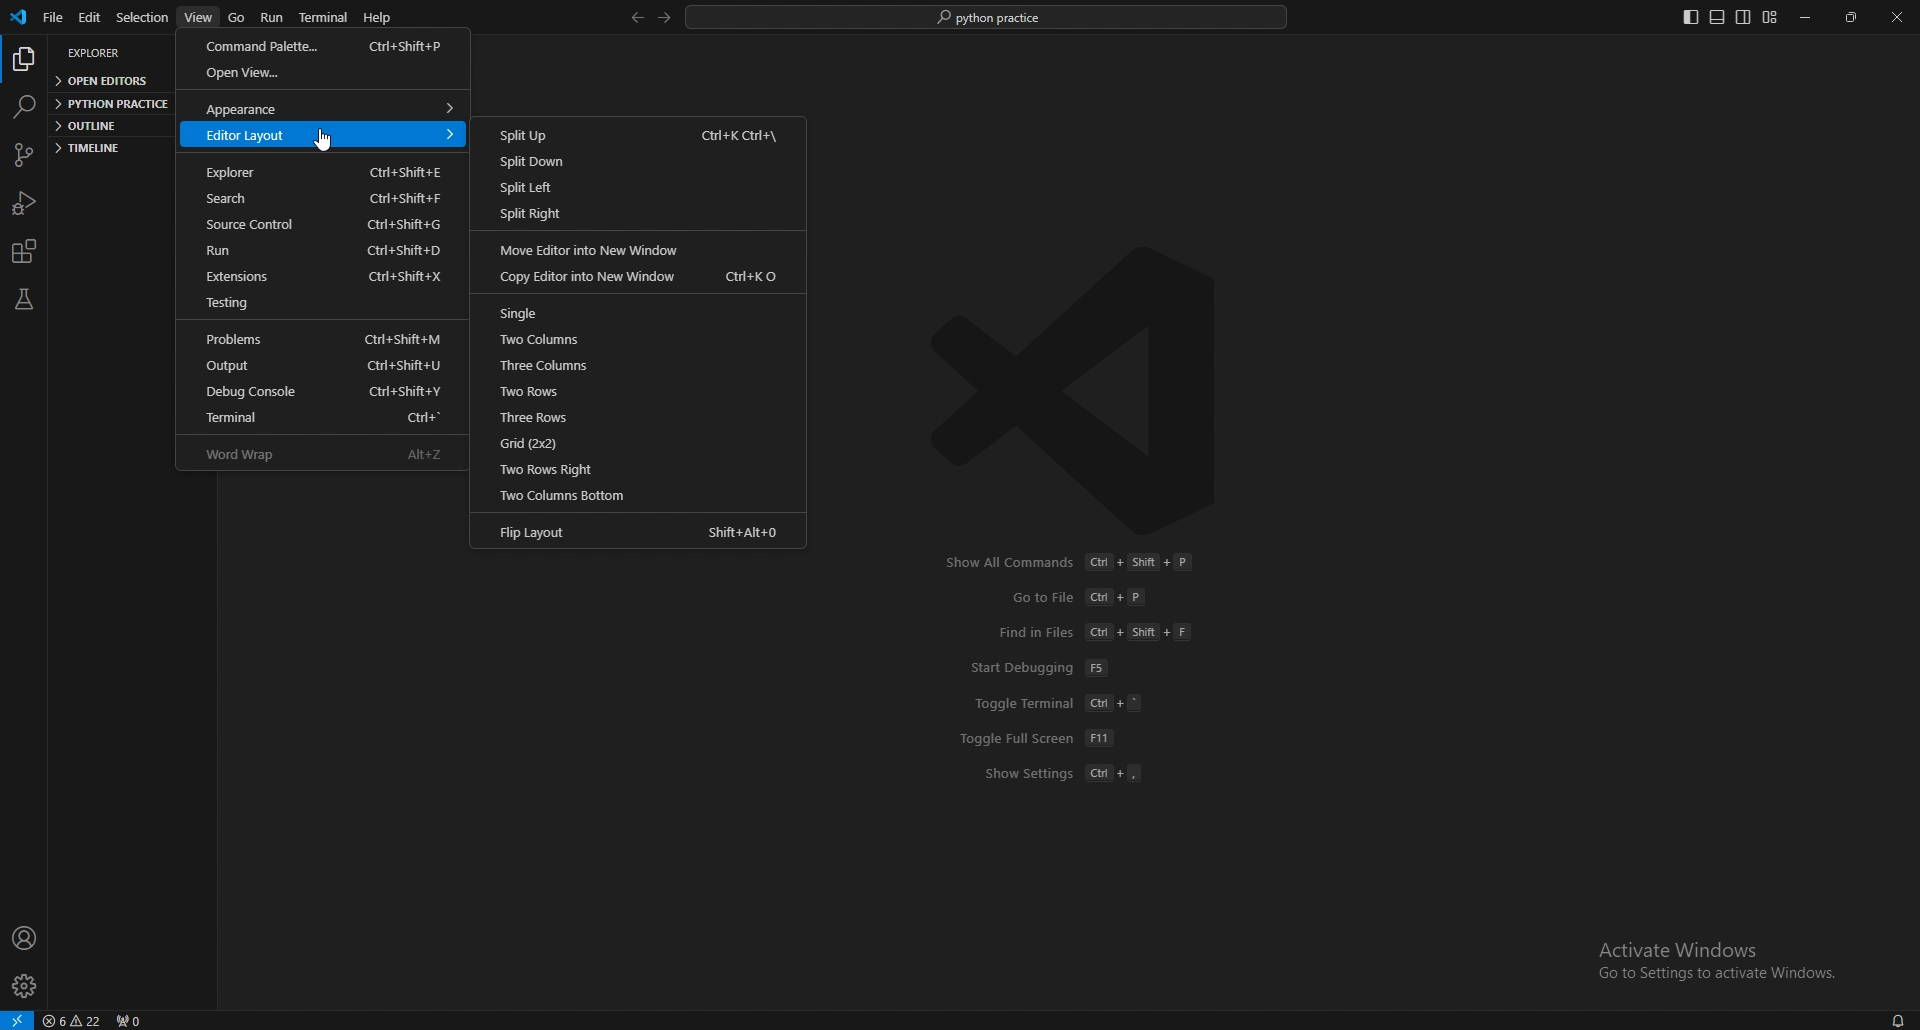  I want to click on threee rows, so click(624, 419).